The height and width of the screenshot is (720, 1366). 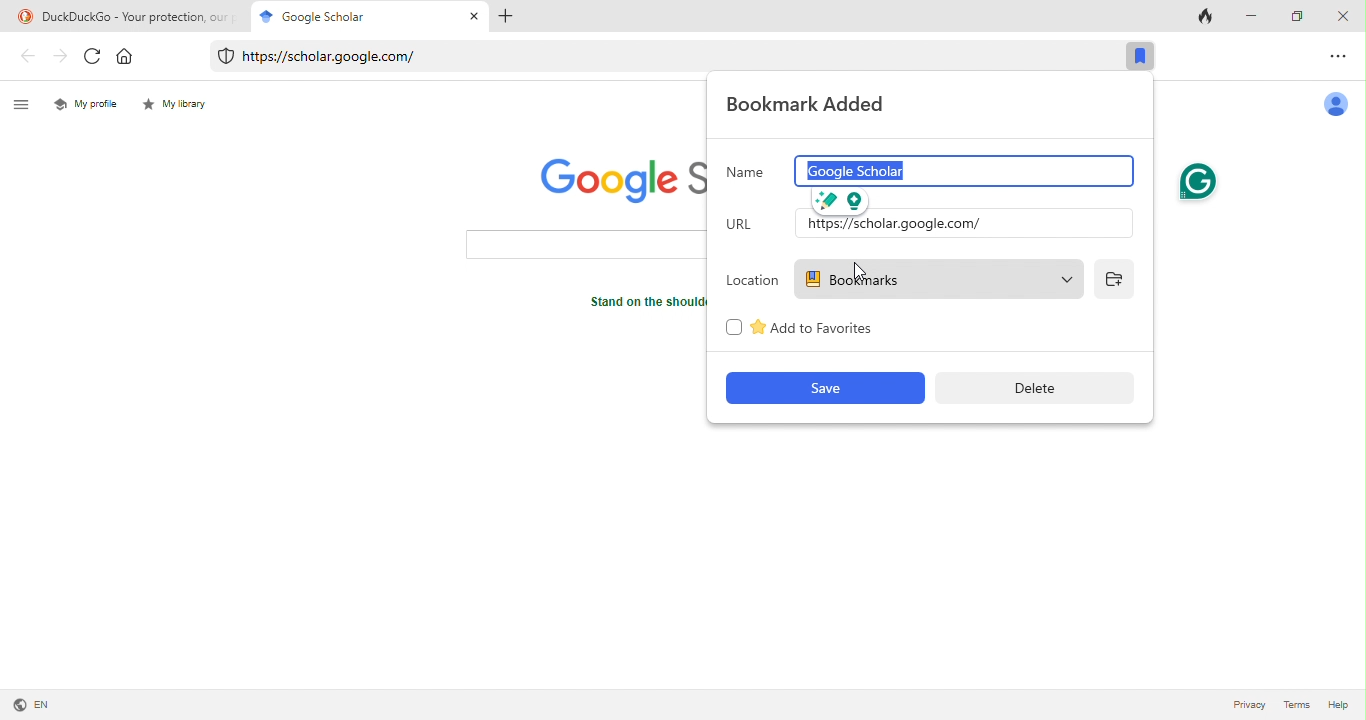 I want to click on location, so click(x=751, y=281).